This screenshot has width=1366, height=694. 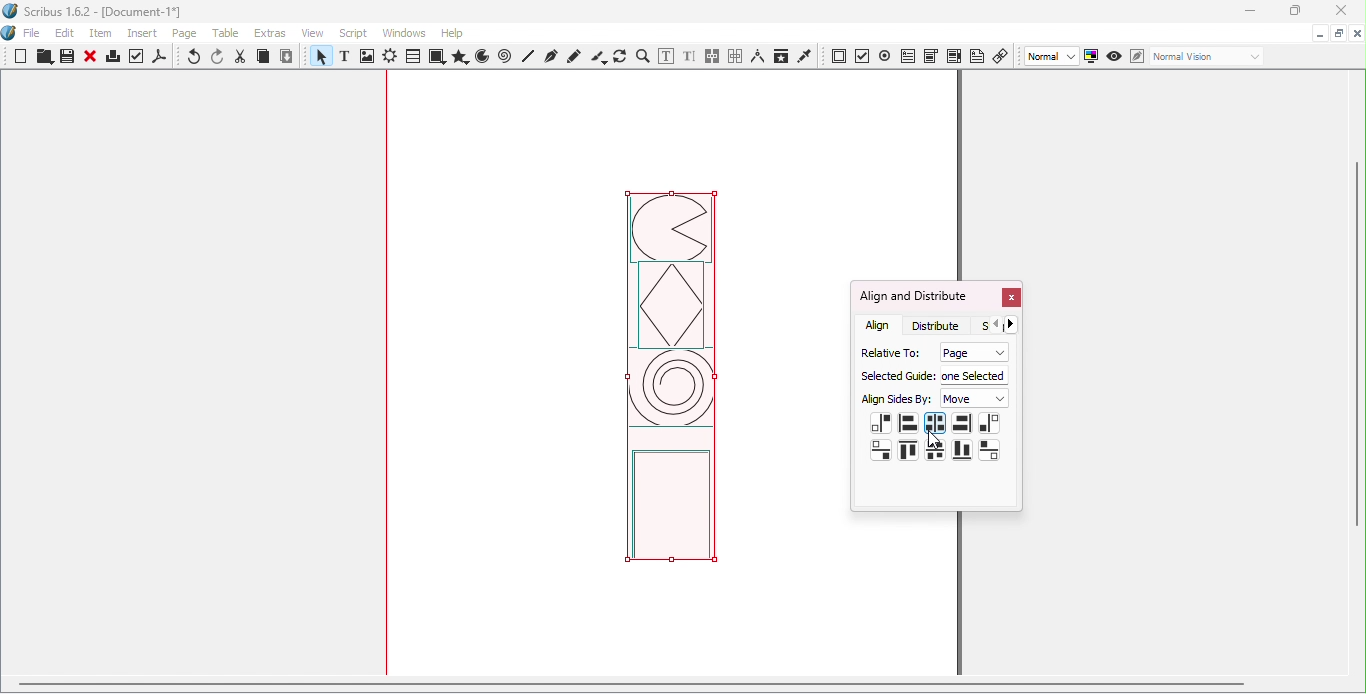 What do you see at coordinates (65, 33) in the screenshot?
I see `Edit` at bounding box center [65, 33].